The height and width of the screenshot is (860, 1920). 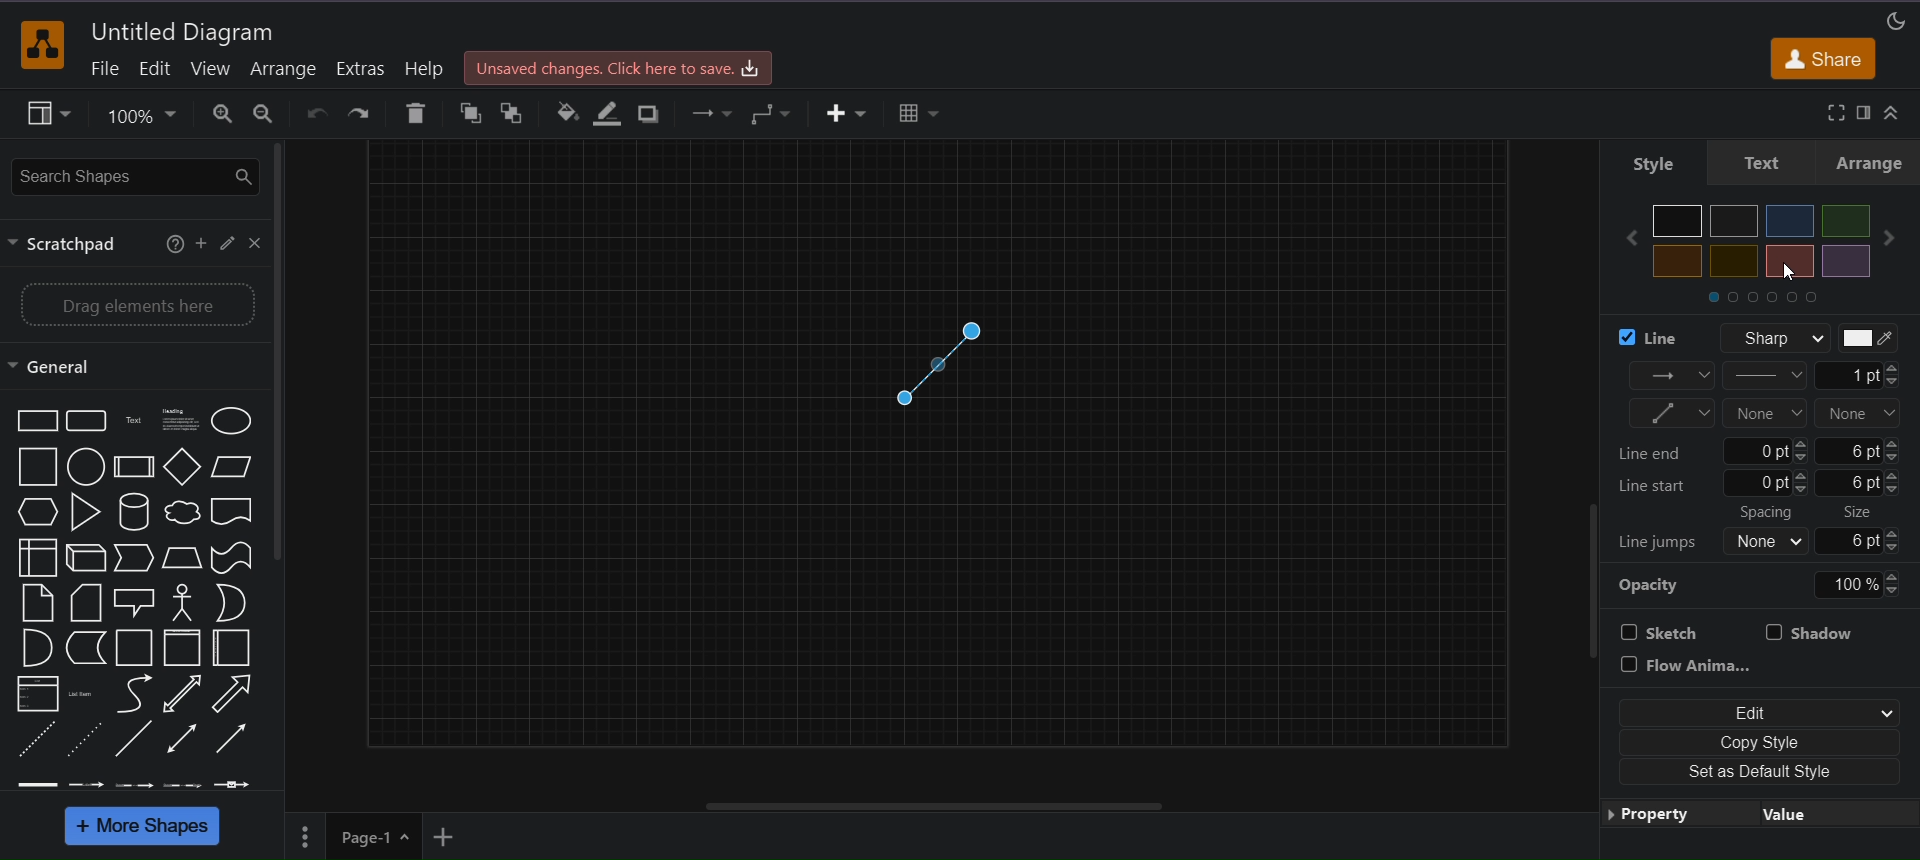 What do you see at coordinates (211, 69) in the screenshot?
I see `view` at bounding box center [211, 69].